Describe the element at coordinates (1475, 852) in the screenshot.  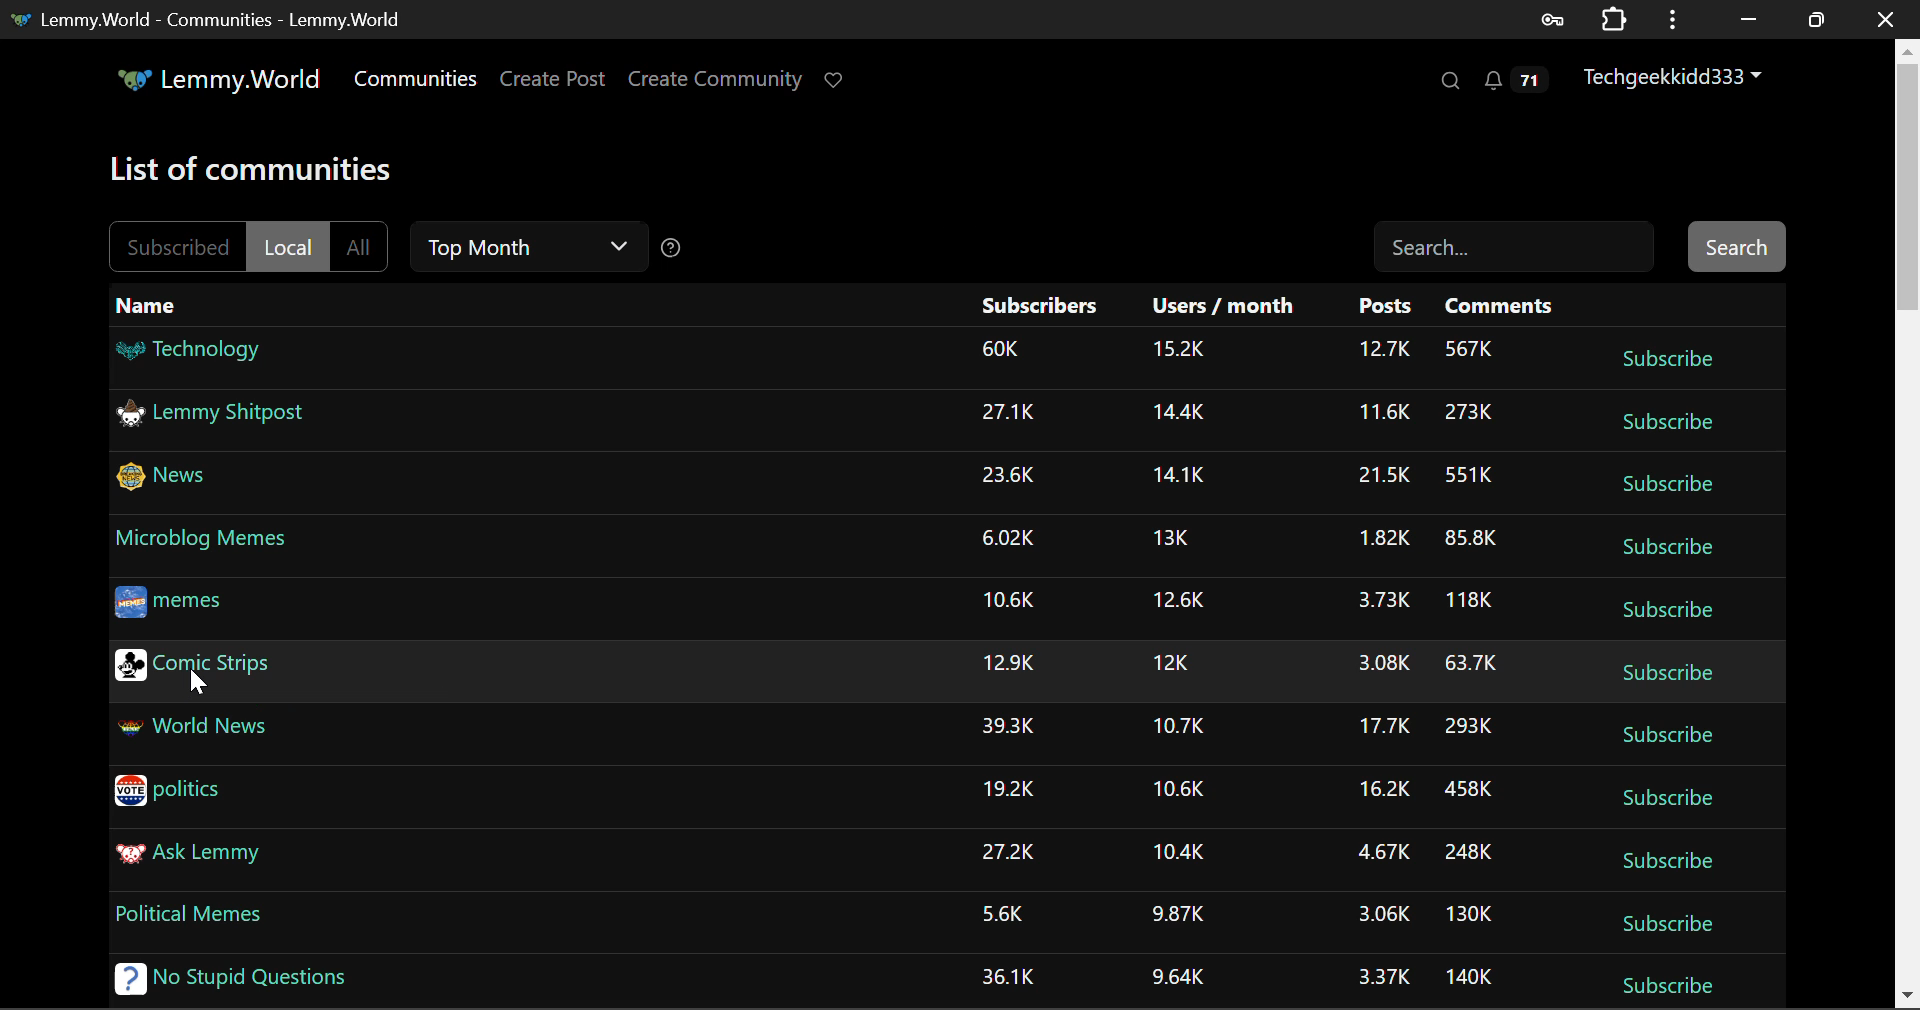
I see `248K` at that location.